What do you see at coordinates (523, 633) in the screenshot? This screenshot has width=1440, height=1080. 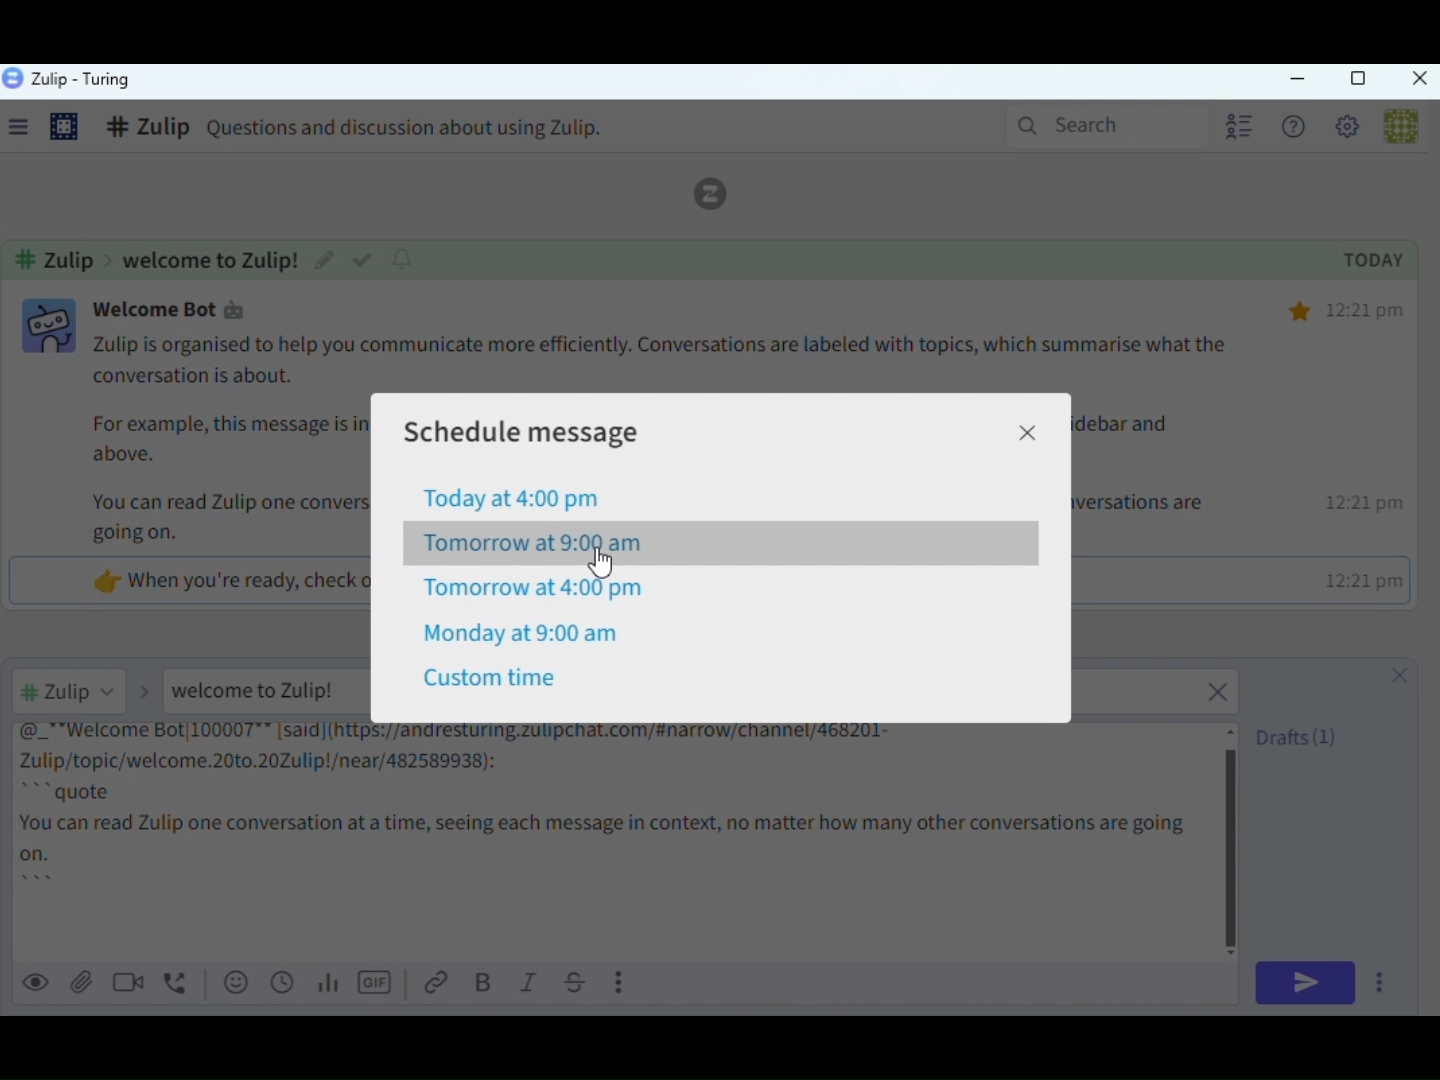 I see `Monday at 9:00 am` at bounding box center [523, 633].